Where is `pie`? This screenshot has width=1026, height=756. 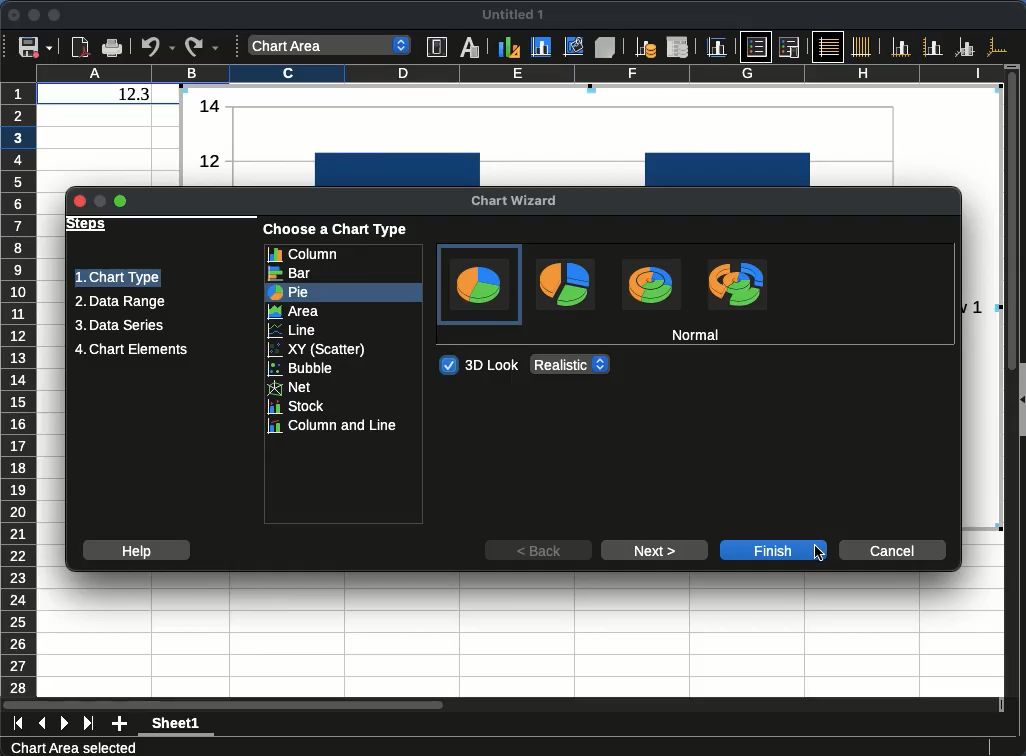
pie is located at coordinates (344, 293).